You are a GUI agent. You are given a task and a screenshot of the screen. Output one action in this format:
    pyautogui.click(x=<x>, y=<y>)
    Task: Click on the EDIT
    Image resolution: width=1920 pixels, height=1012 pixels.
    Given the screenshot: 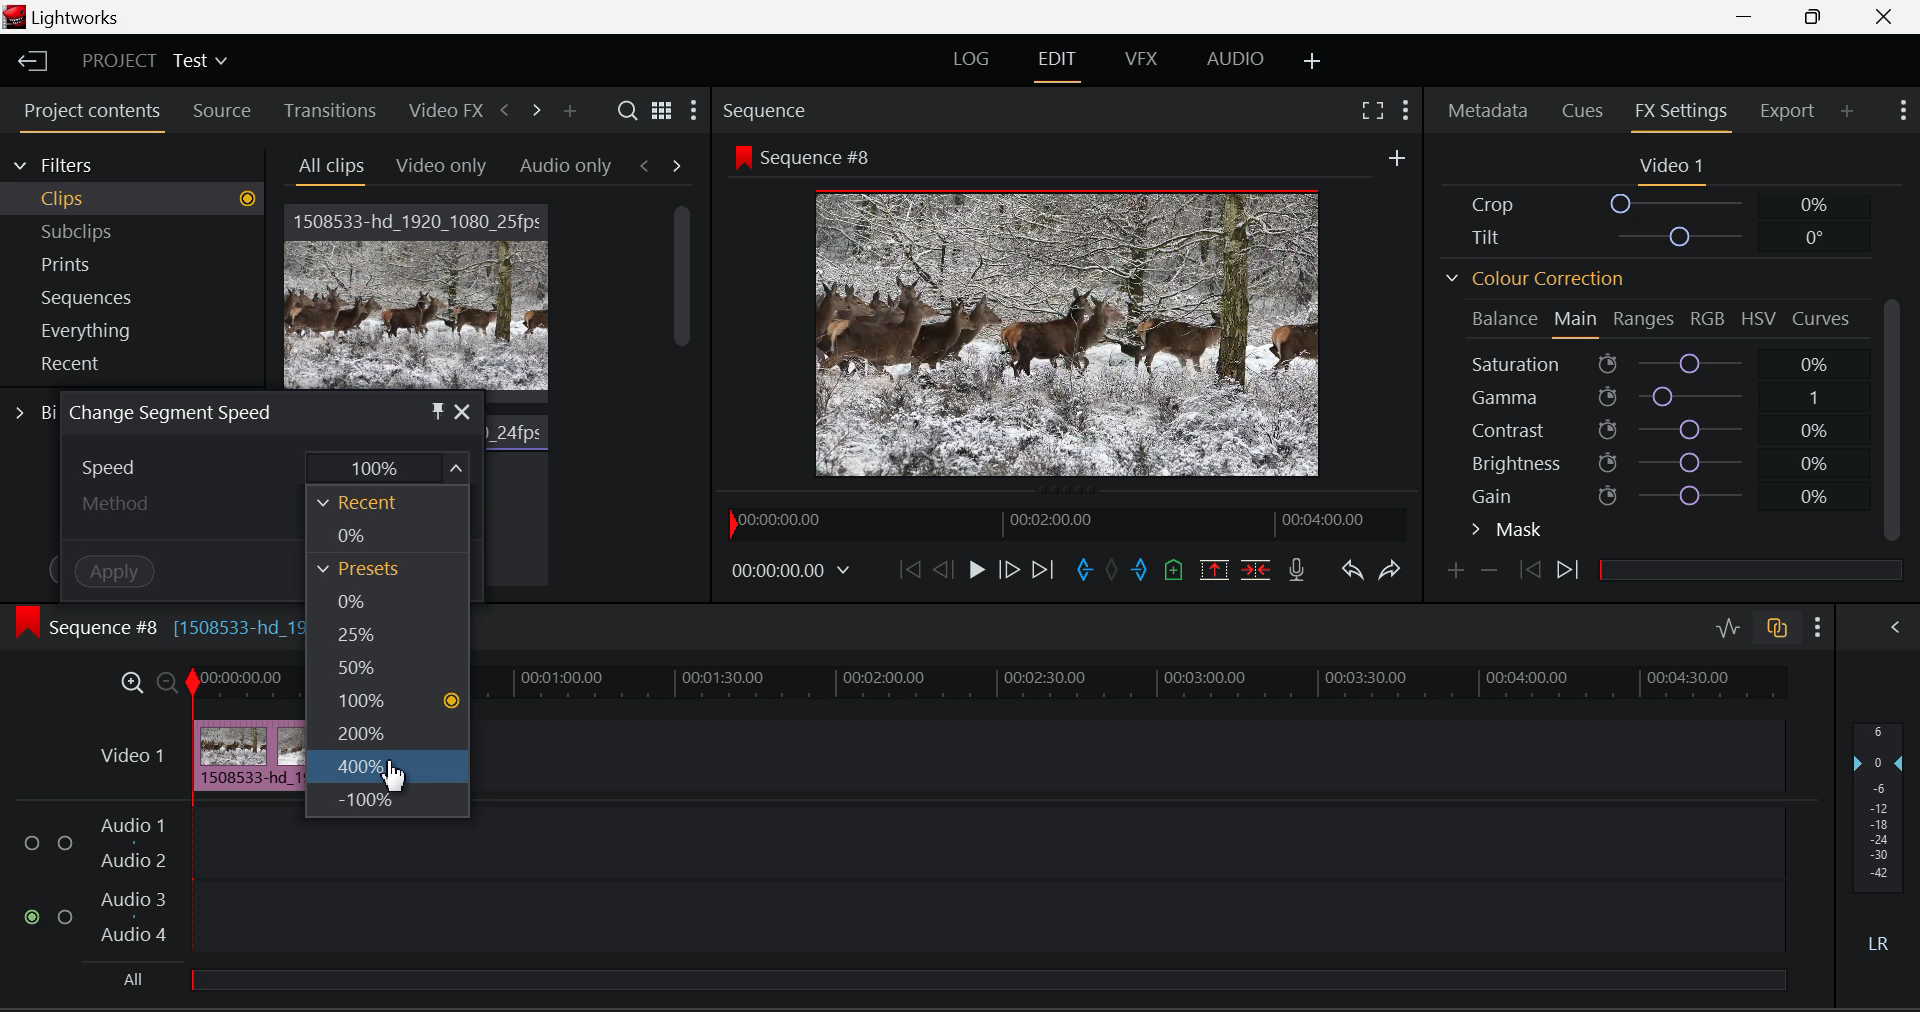 What is the action you would take?
    pyautogui.click(x=1062, y=63)
    